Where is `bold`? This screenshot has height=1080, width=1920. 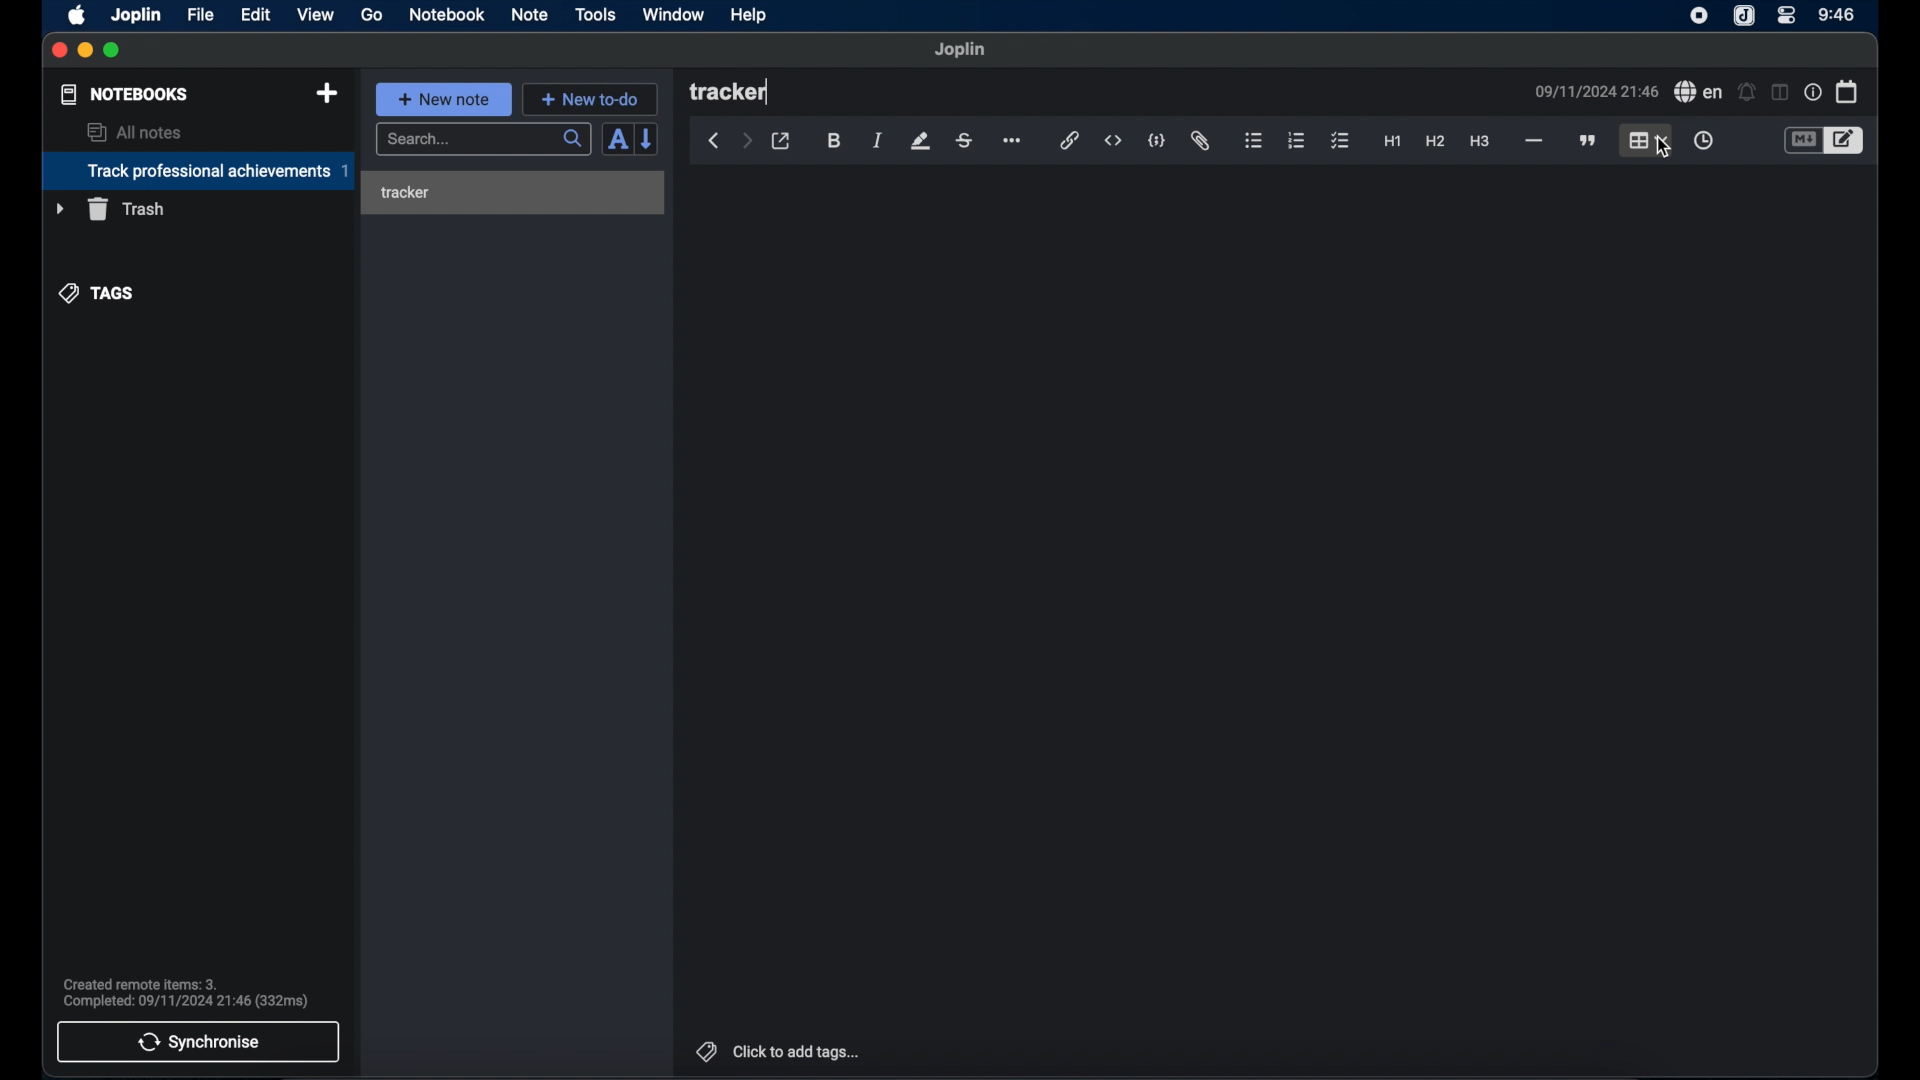
bold is located at coordinates (834, 141).